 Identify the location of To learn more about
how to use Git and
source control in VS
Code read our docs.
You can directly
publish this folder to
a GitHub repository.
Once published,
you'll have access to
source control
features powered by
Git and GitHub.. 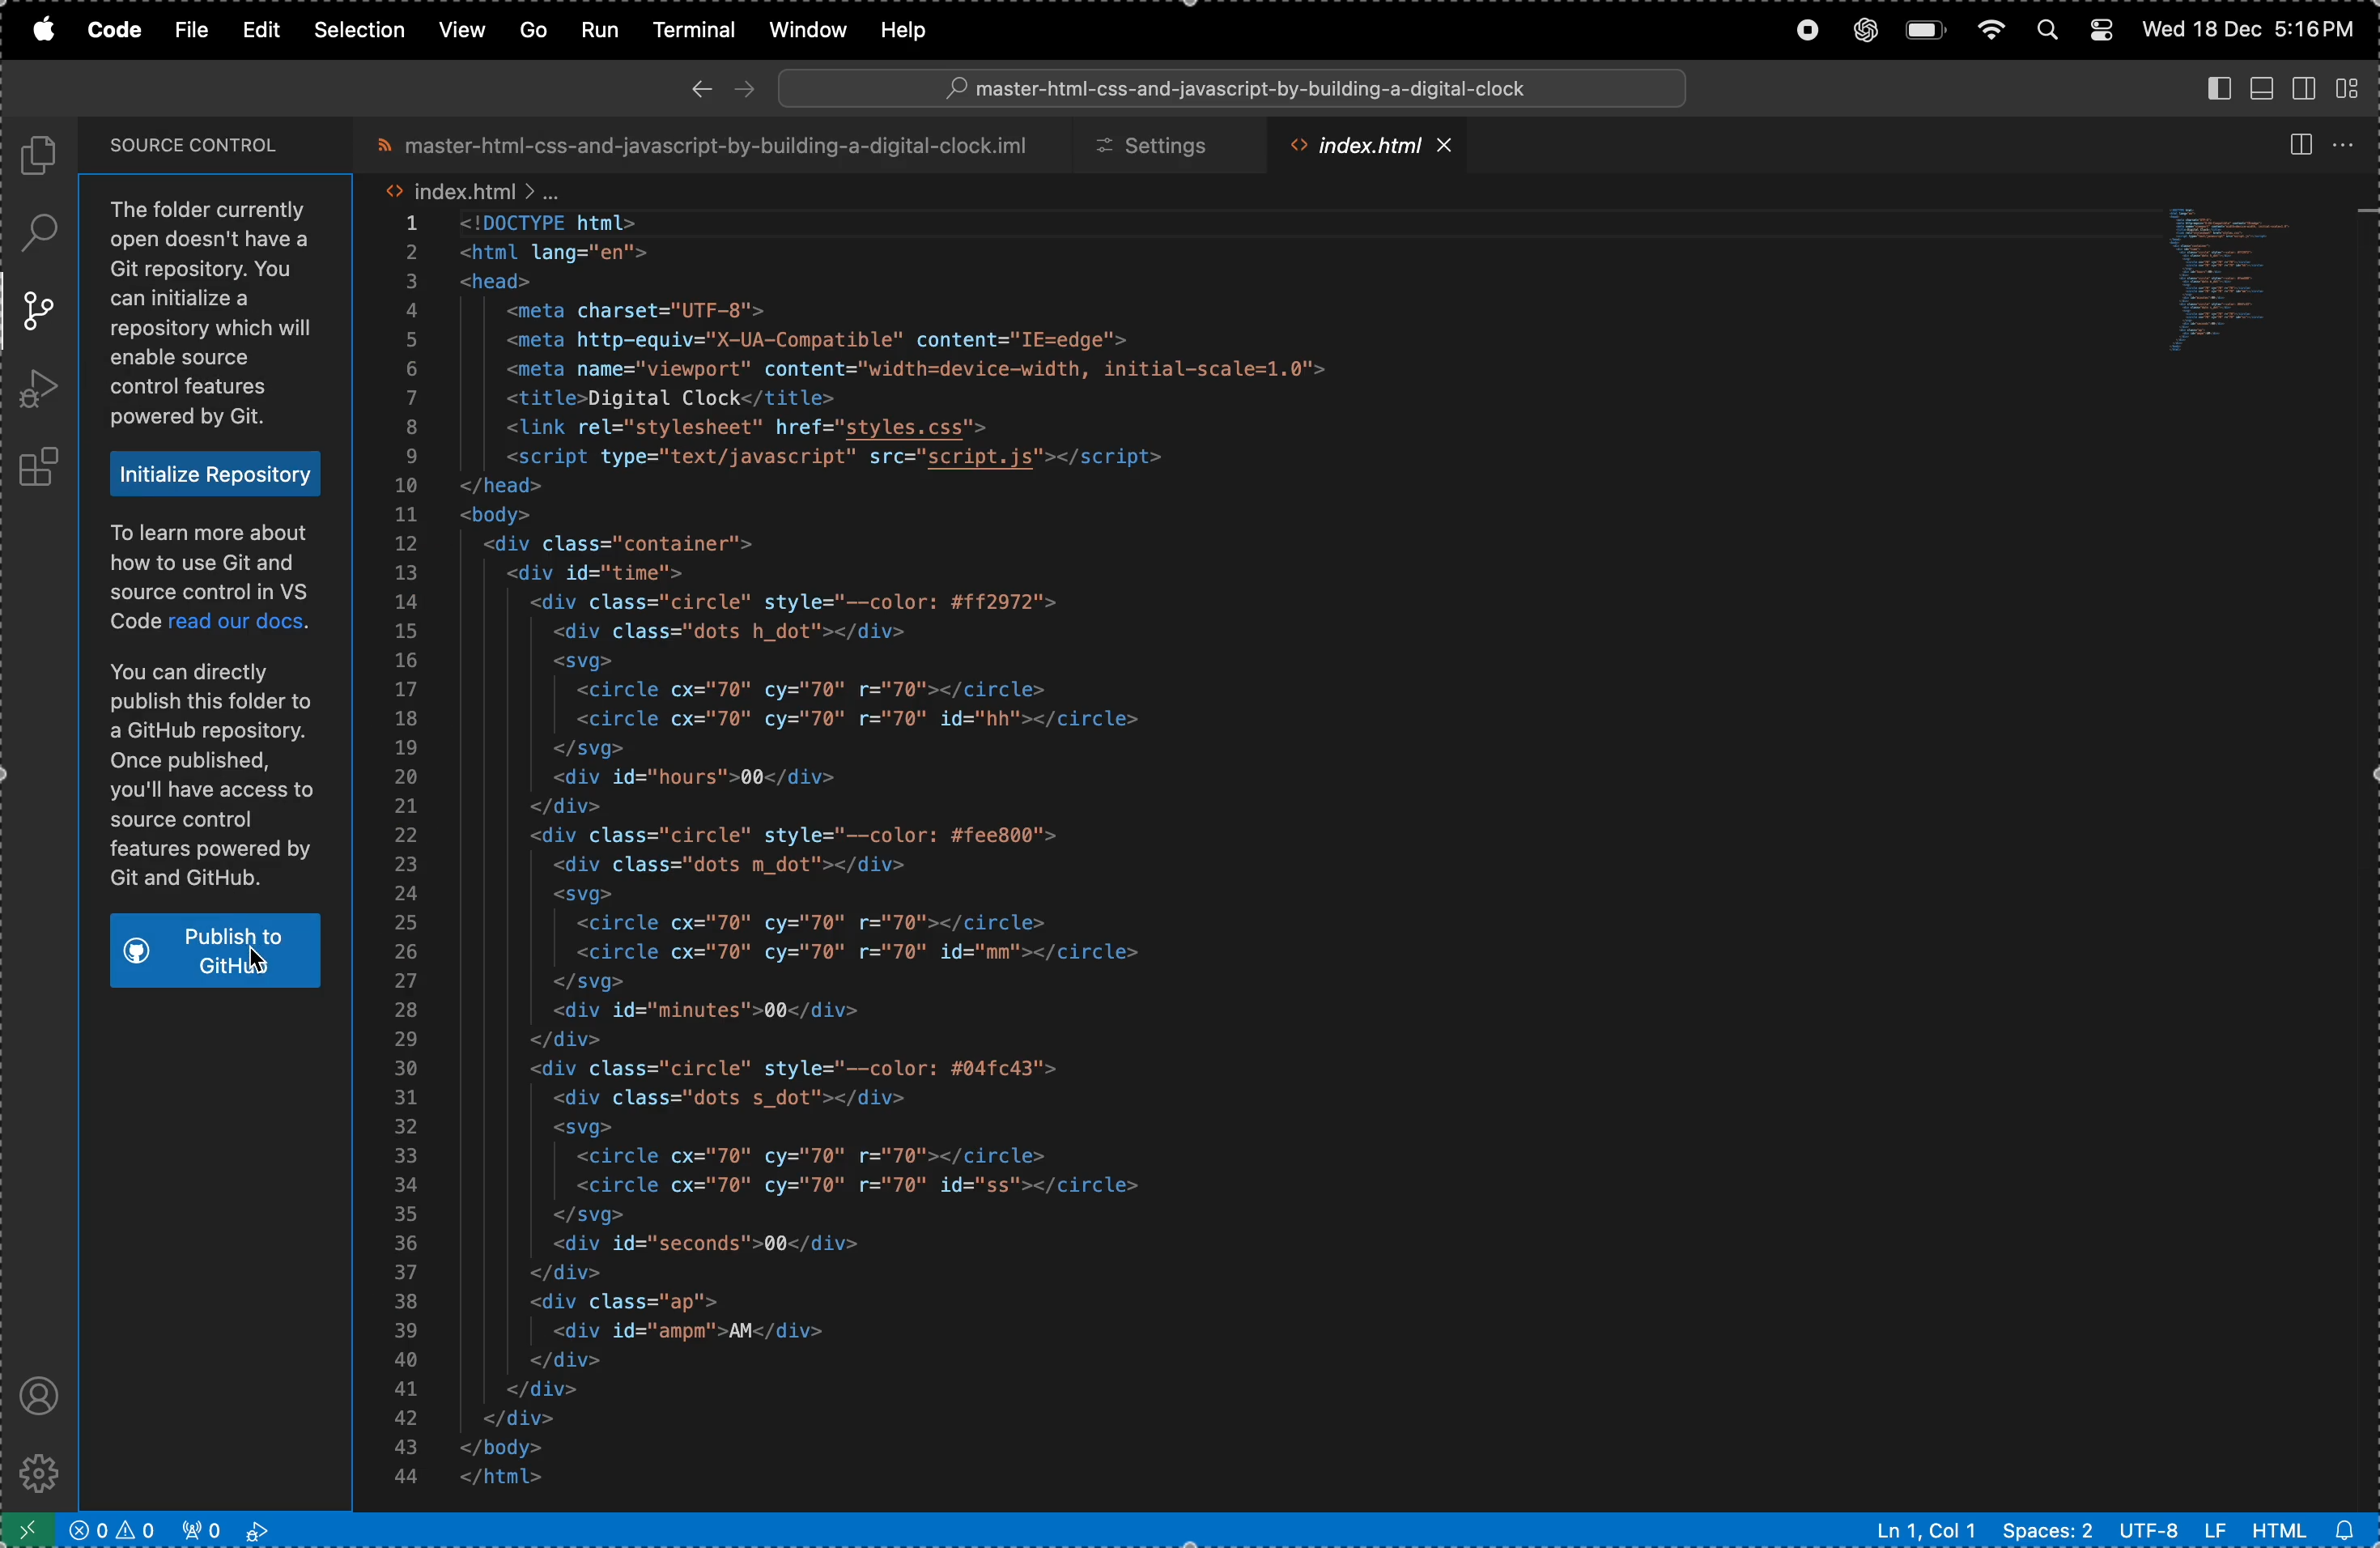
(214, 708).